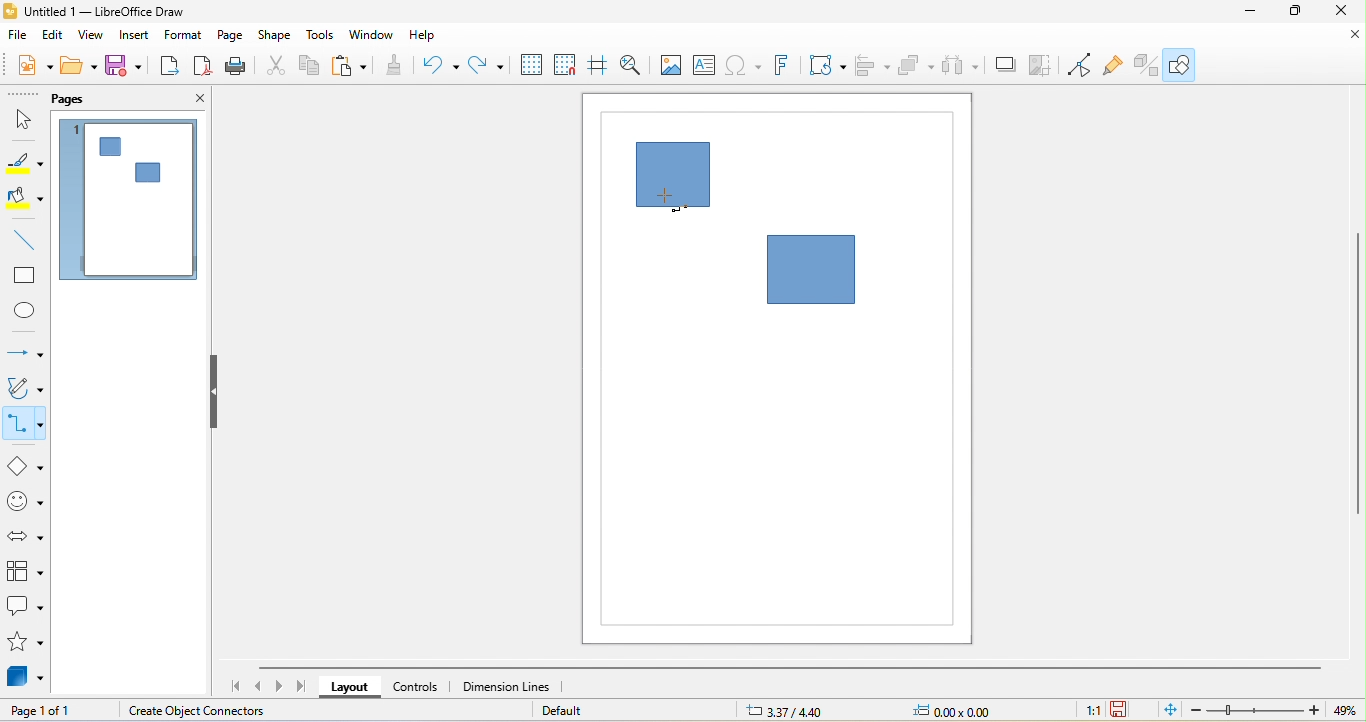  Describe the element at coordinates (1003, 66) in the screenshot. I see `shadow` at that location.